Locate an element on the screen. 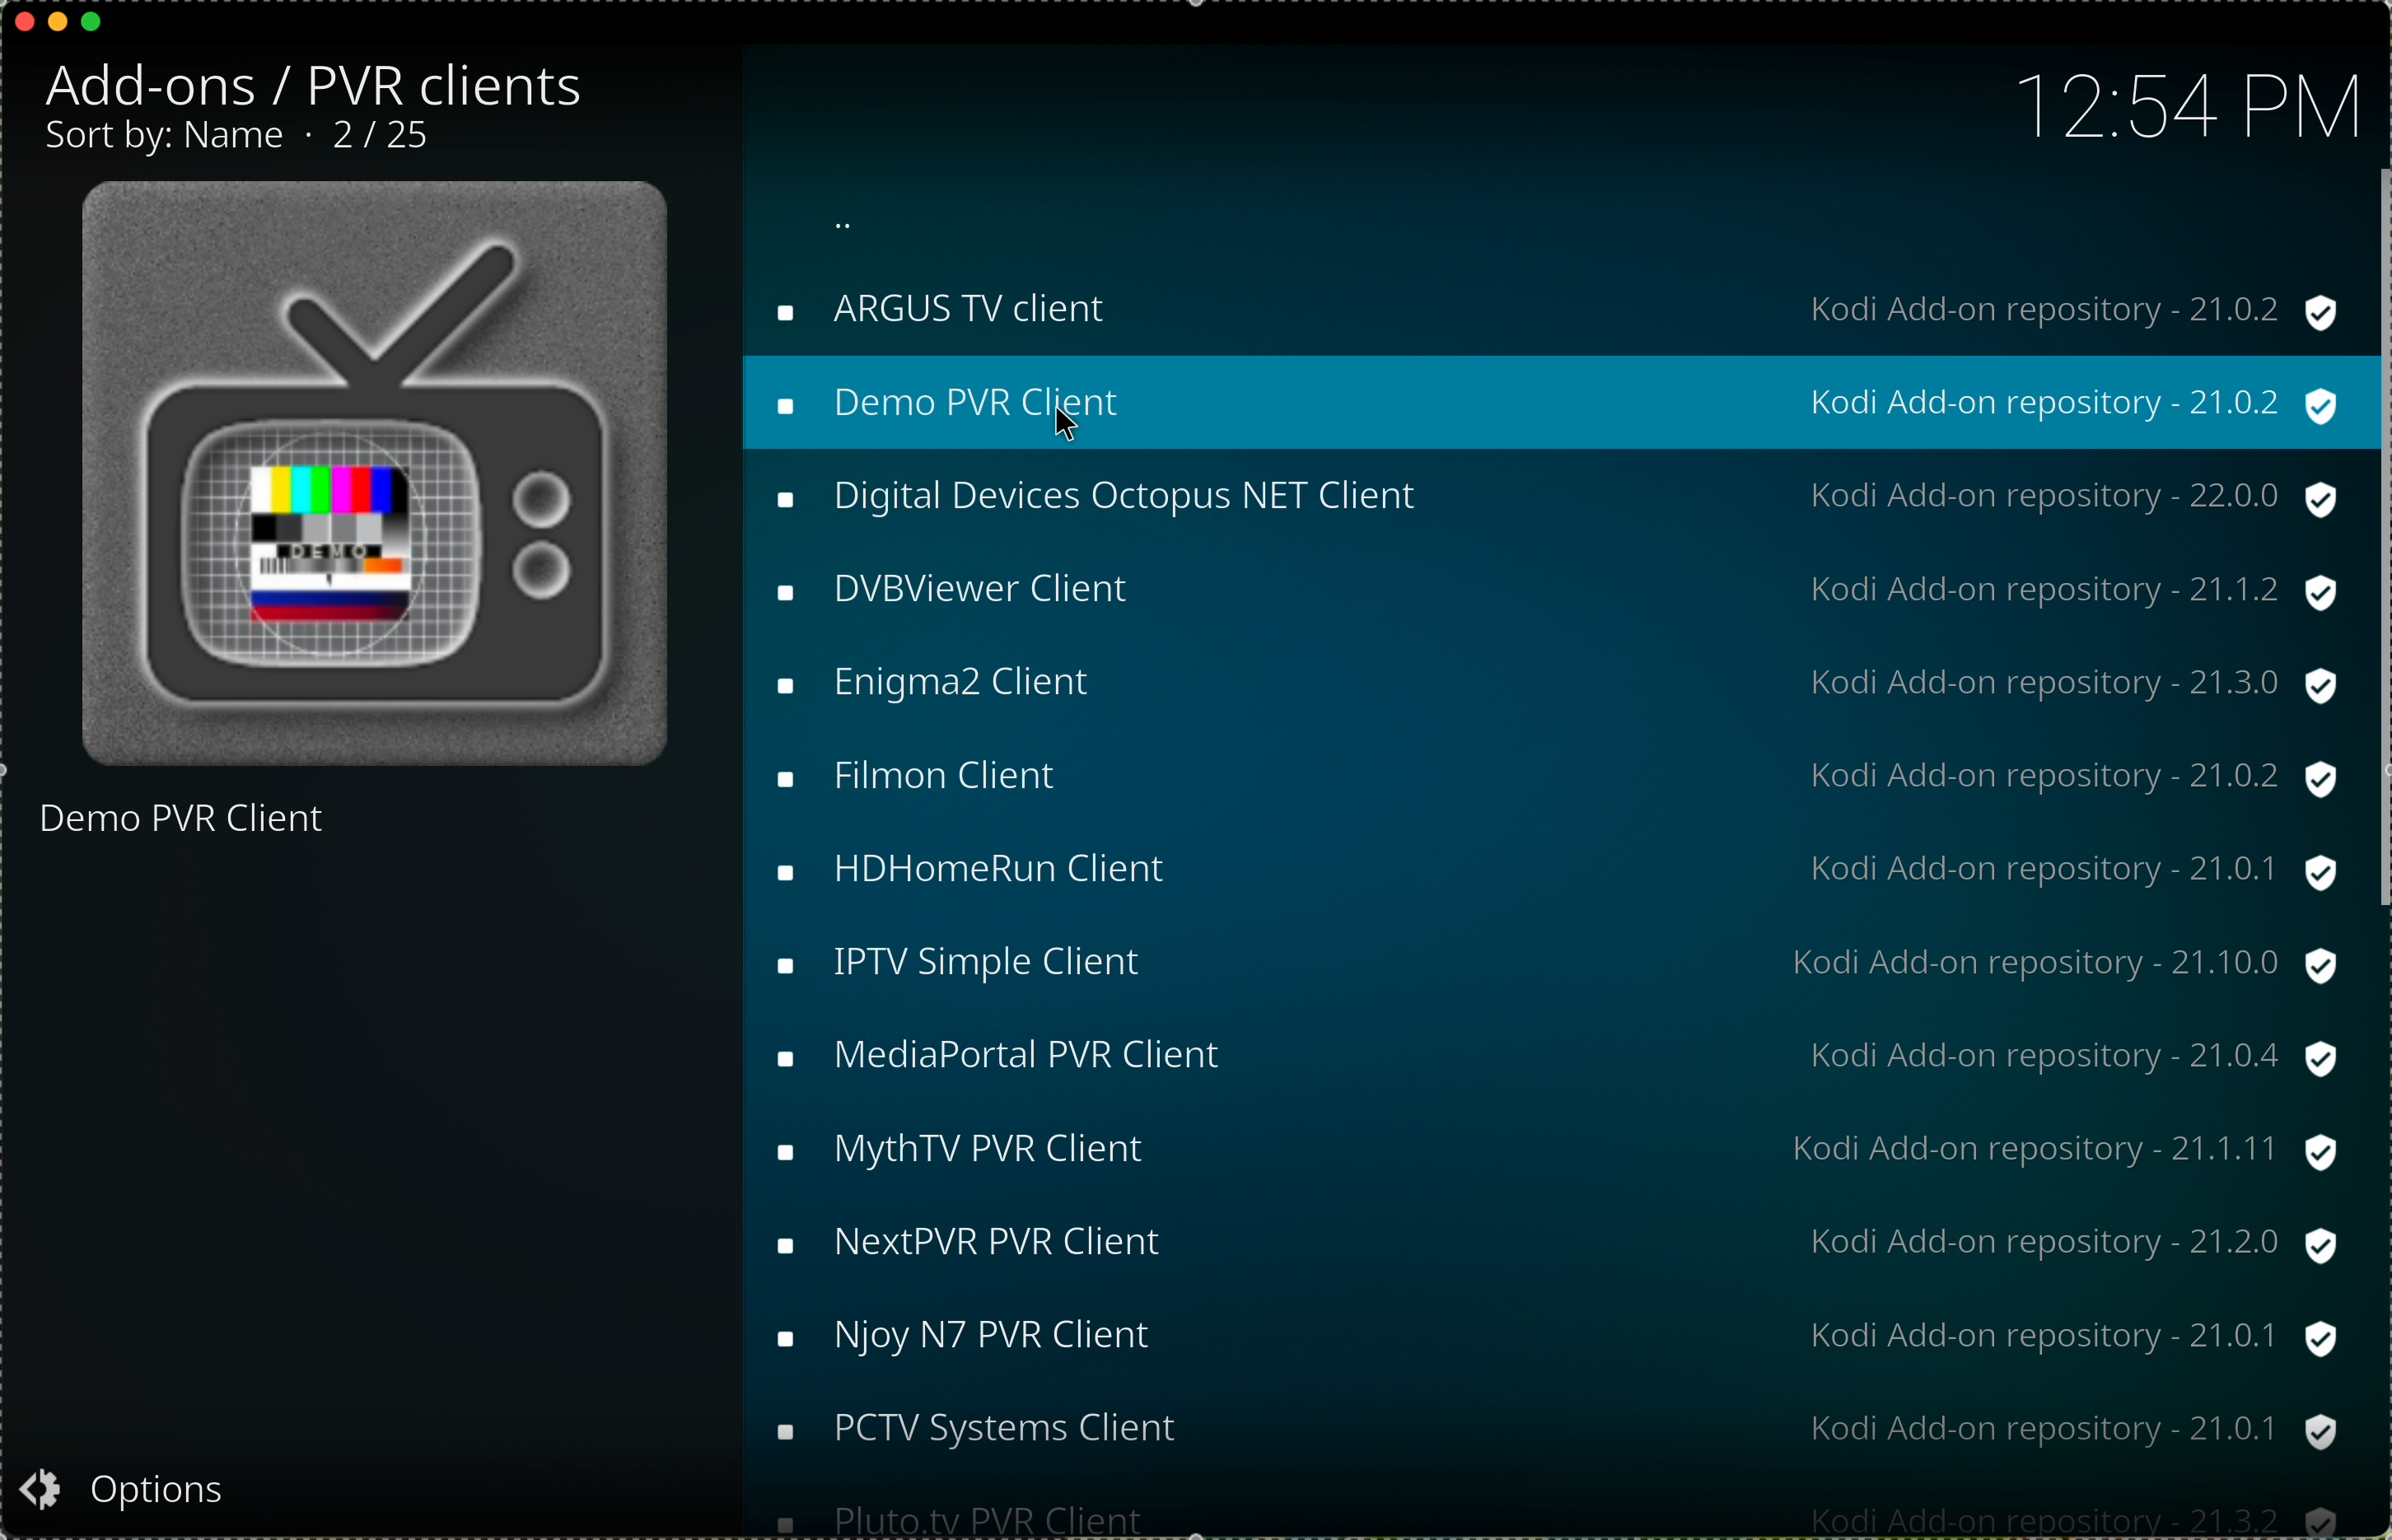 The height and width of the screenshot is (1540, 2392). IPTV simple client is located at coordinates (997, 965).